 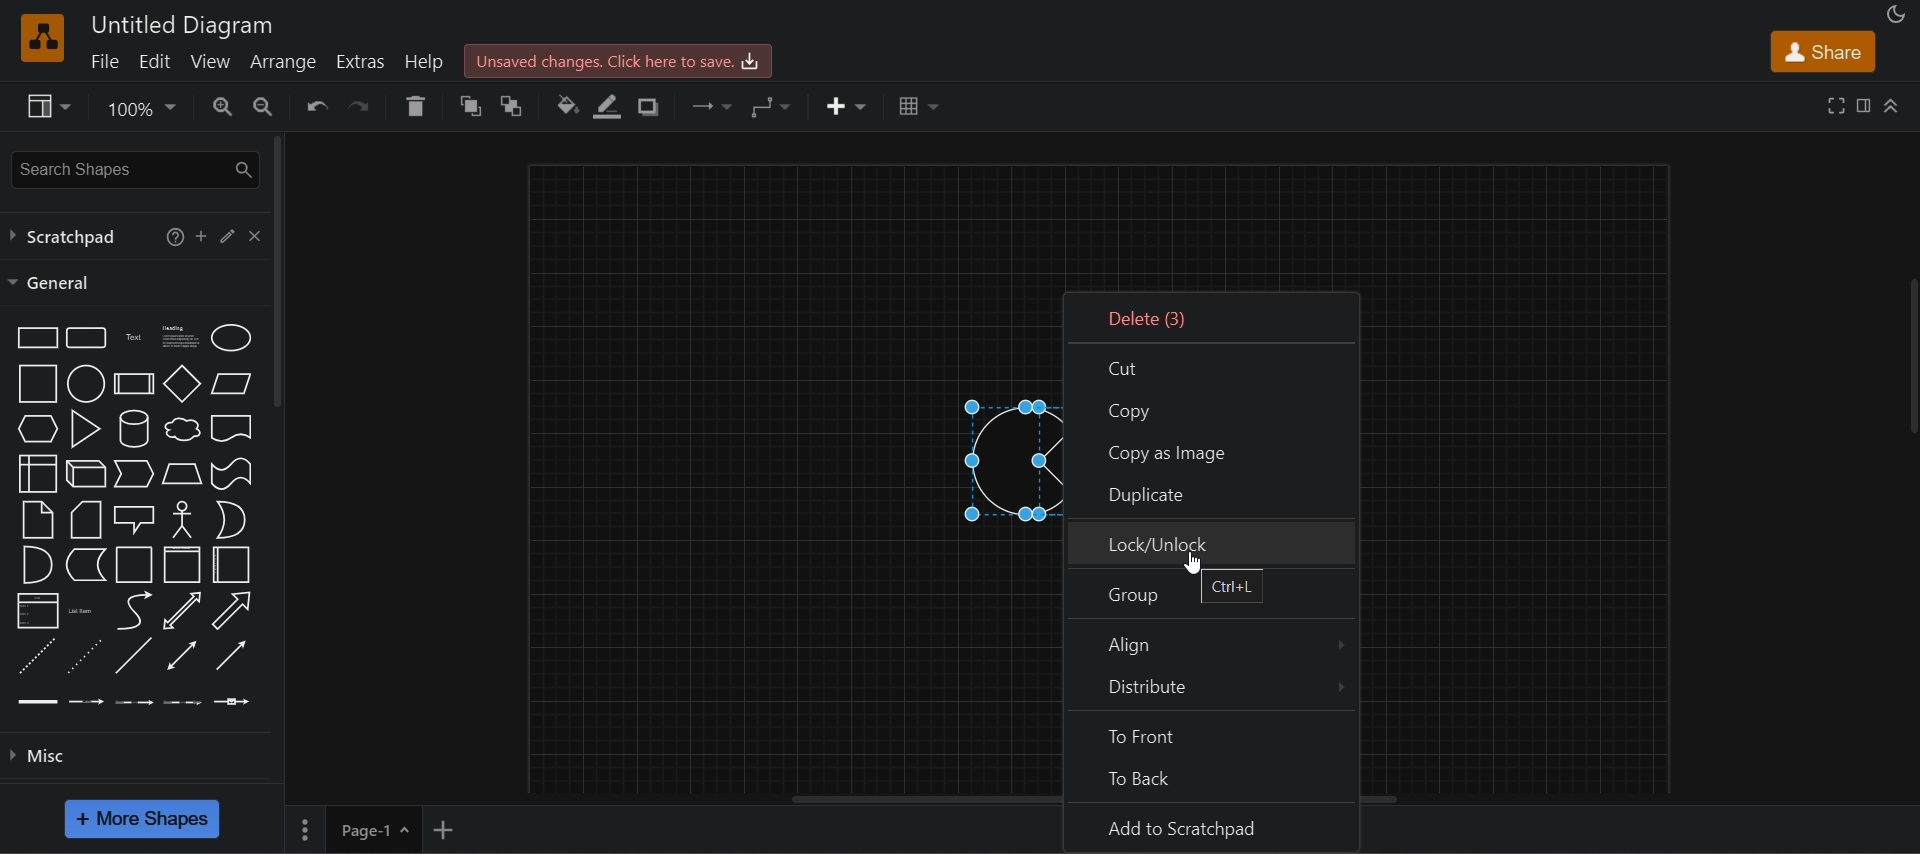 What do you see at coordinates (132, 655) in the screenshot?
I see `line` at bounding box center [132, 655].